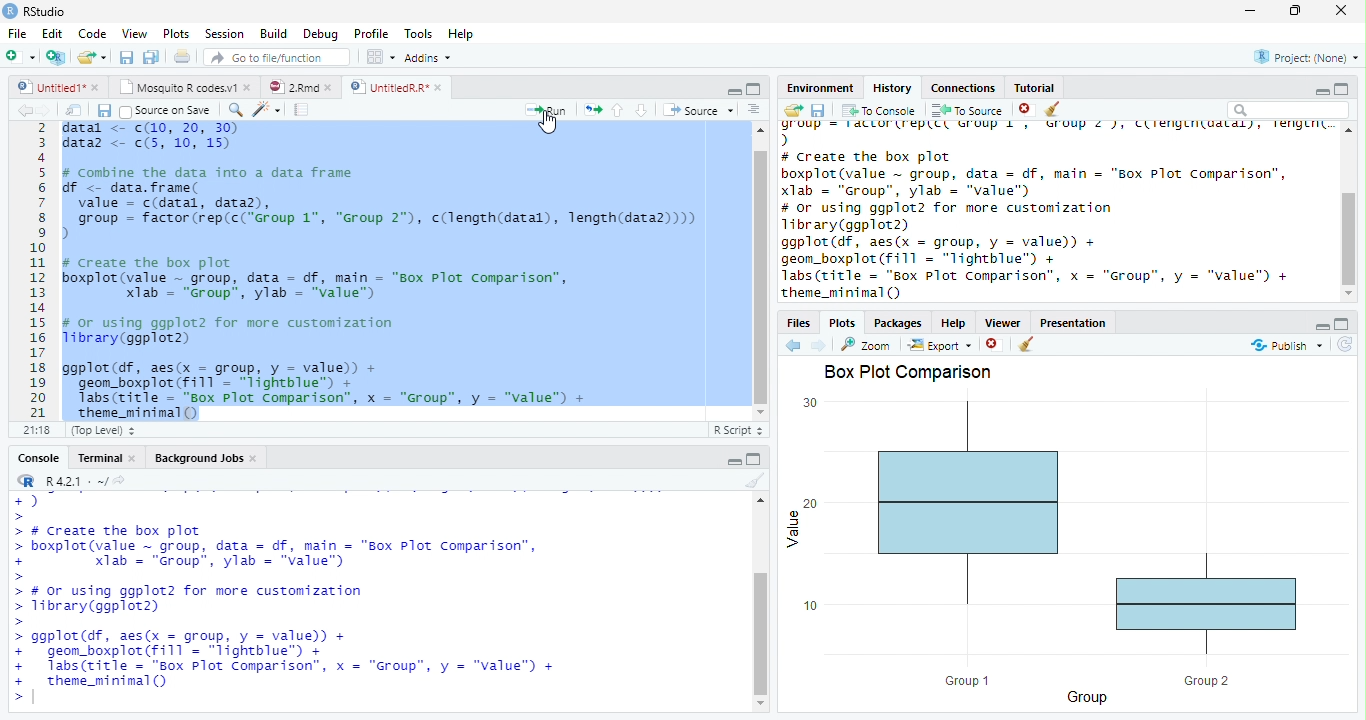 Image resolution: width=1366 pixels, height=720 pixels. Describe the element at coordinates (963, 88) in the screenshot. I see `Connections` at that location.